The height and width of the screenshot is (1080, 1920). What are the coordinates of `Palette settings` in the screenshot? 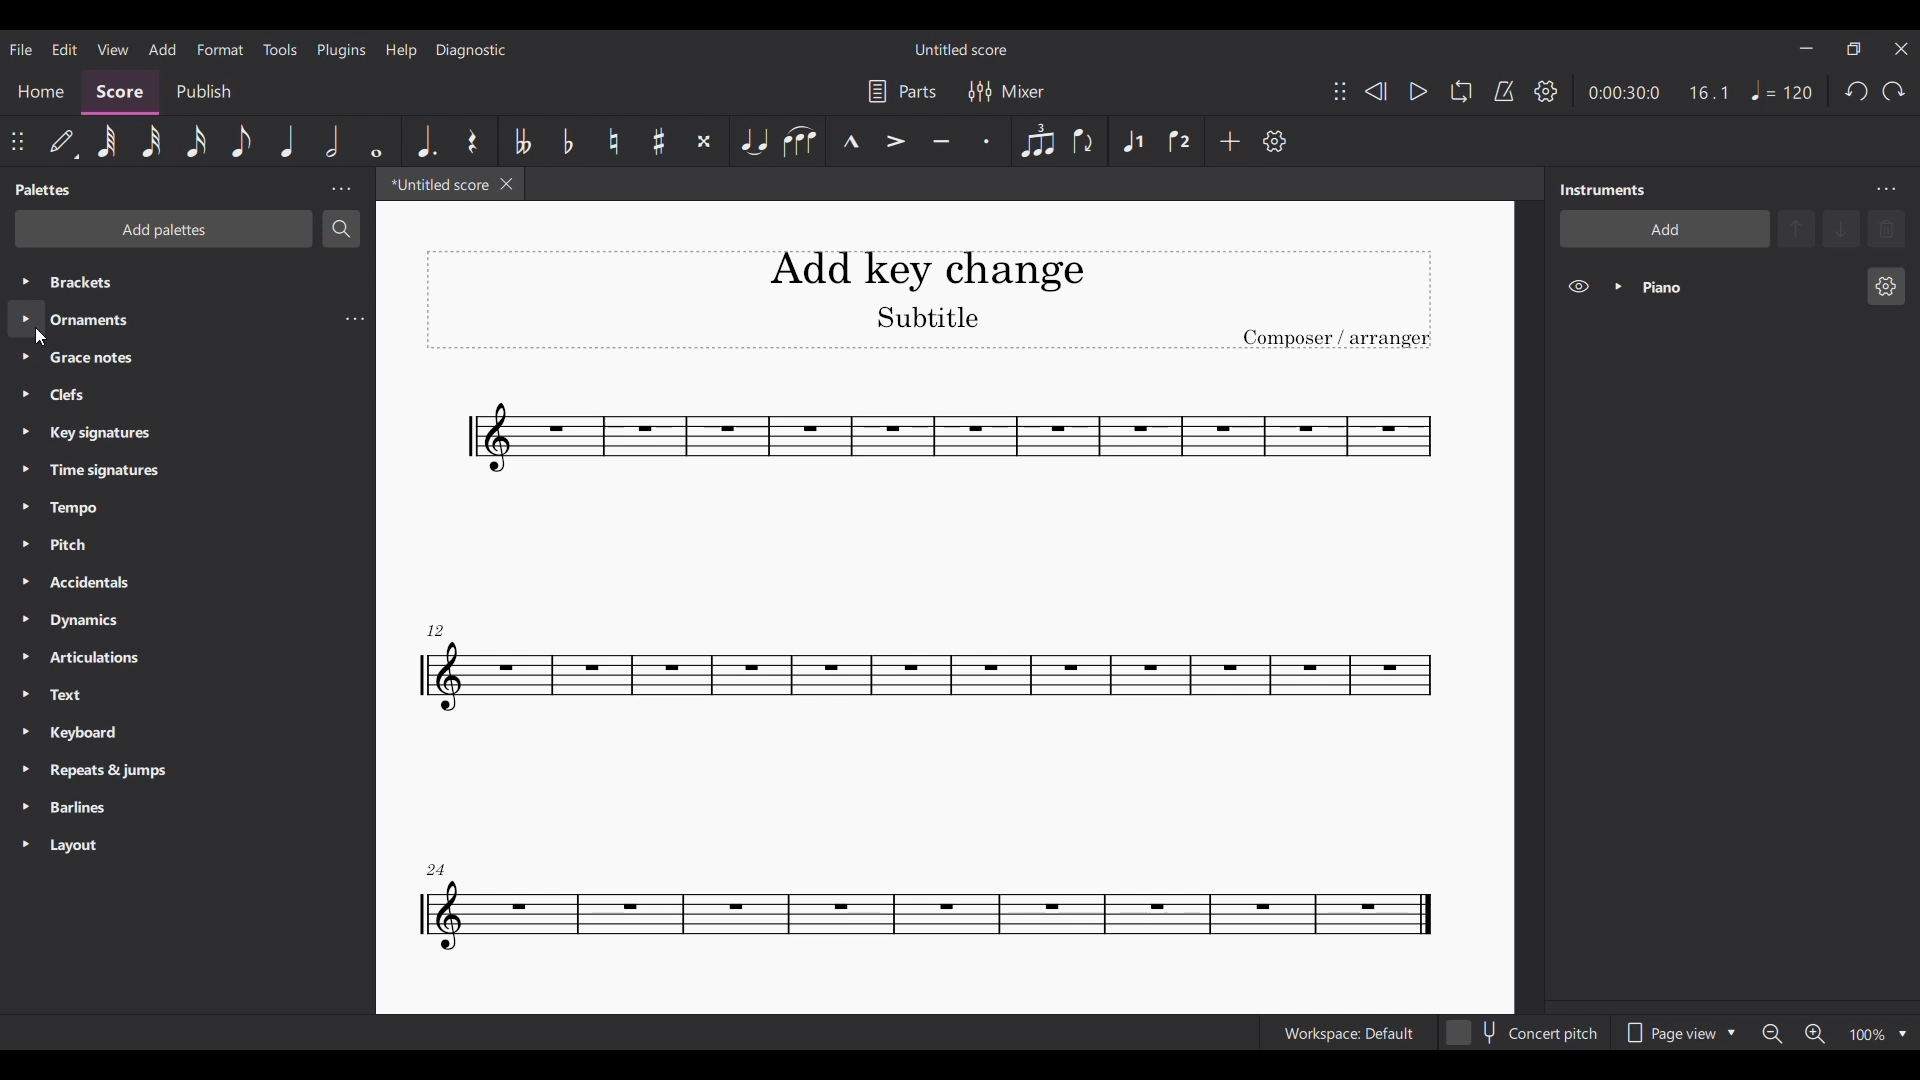 It's located at (341, 189).